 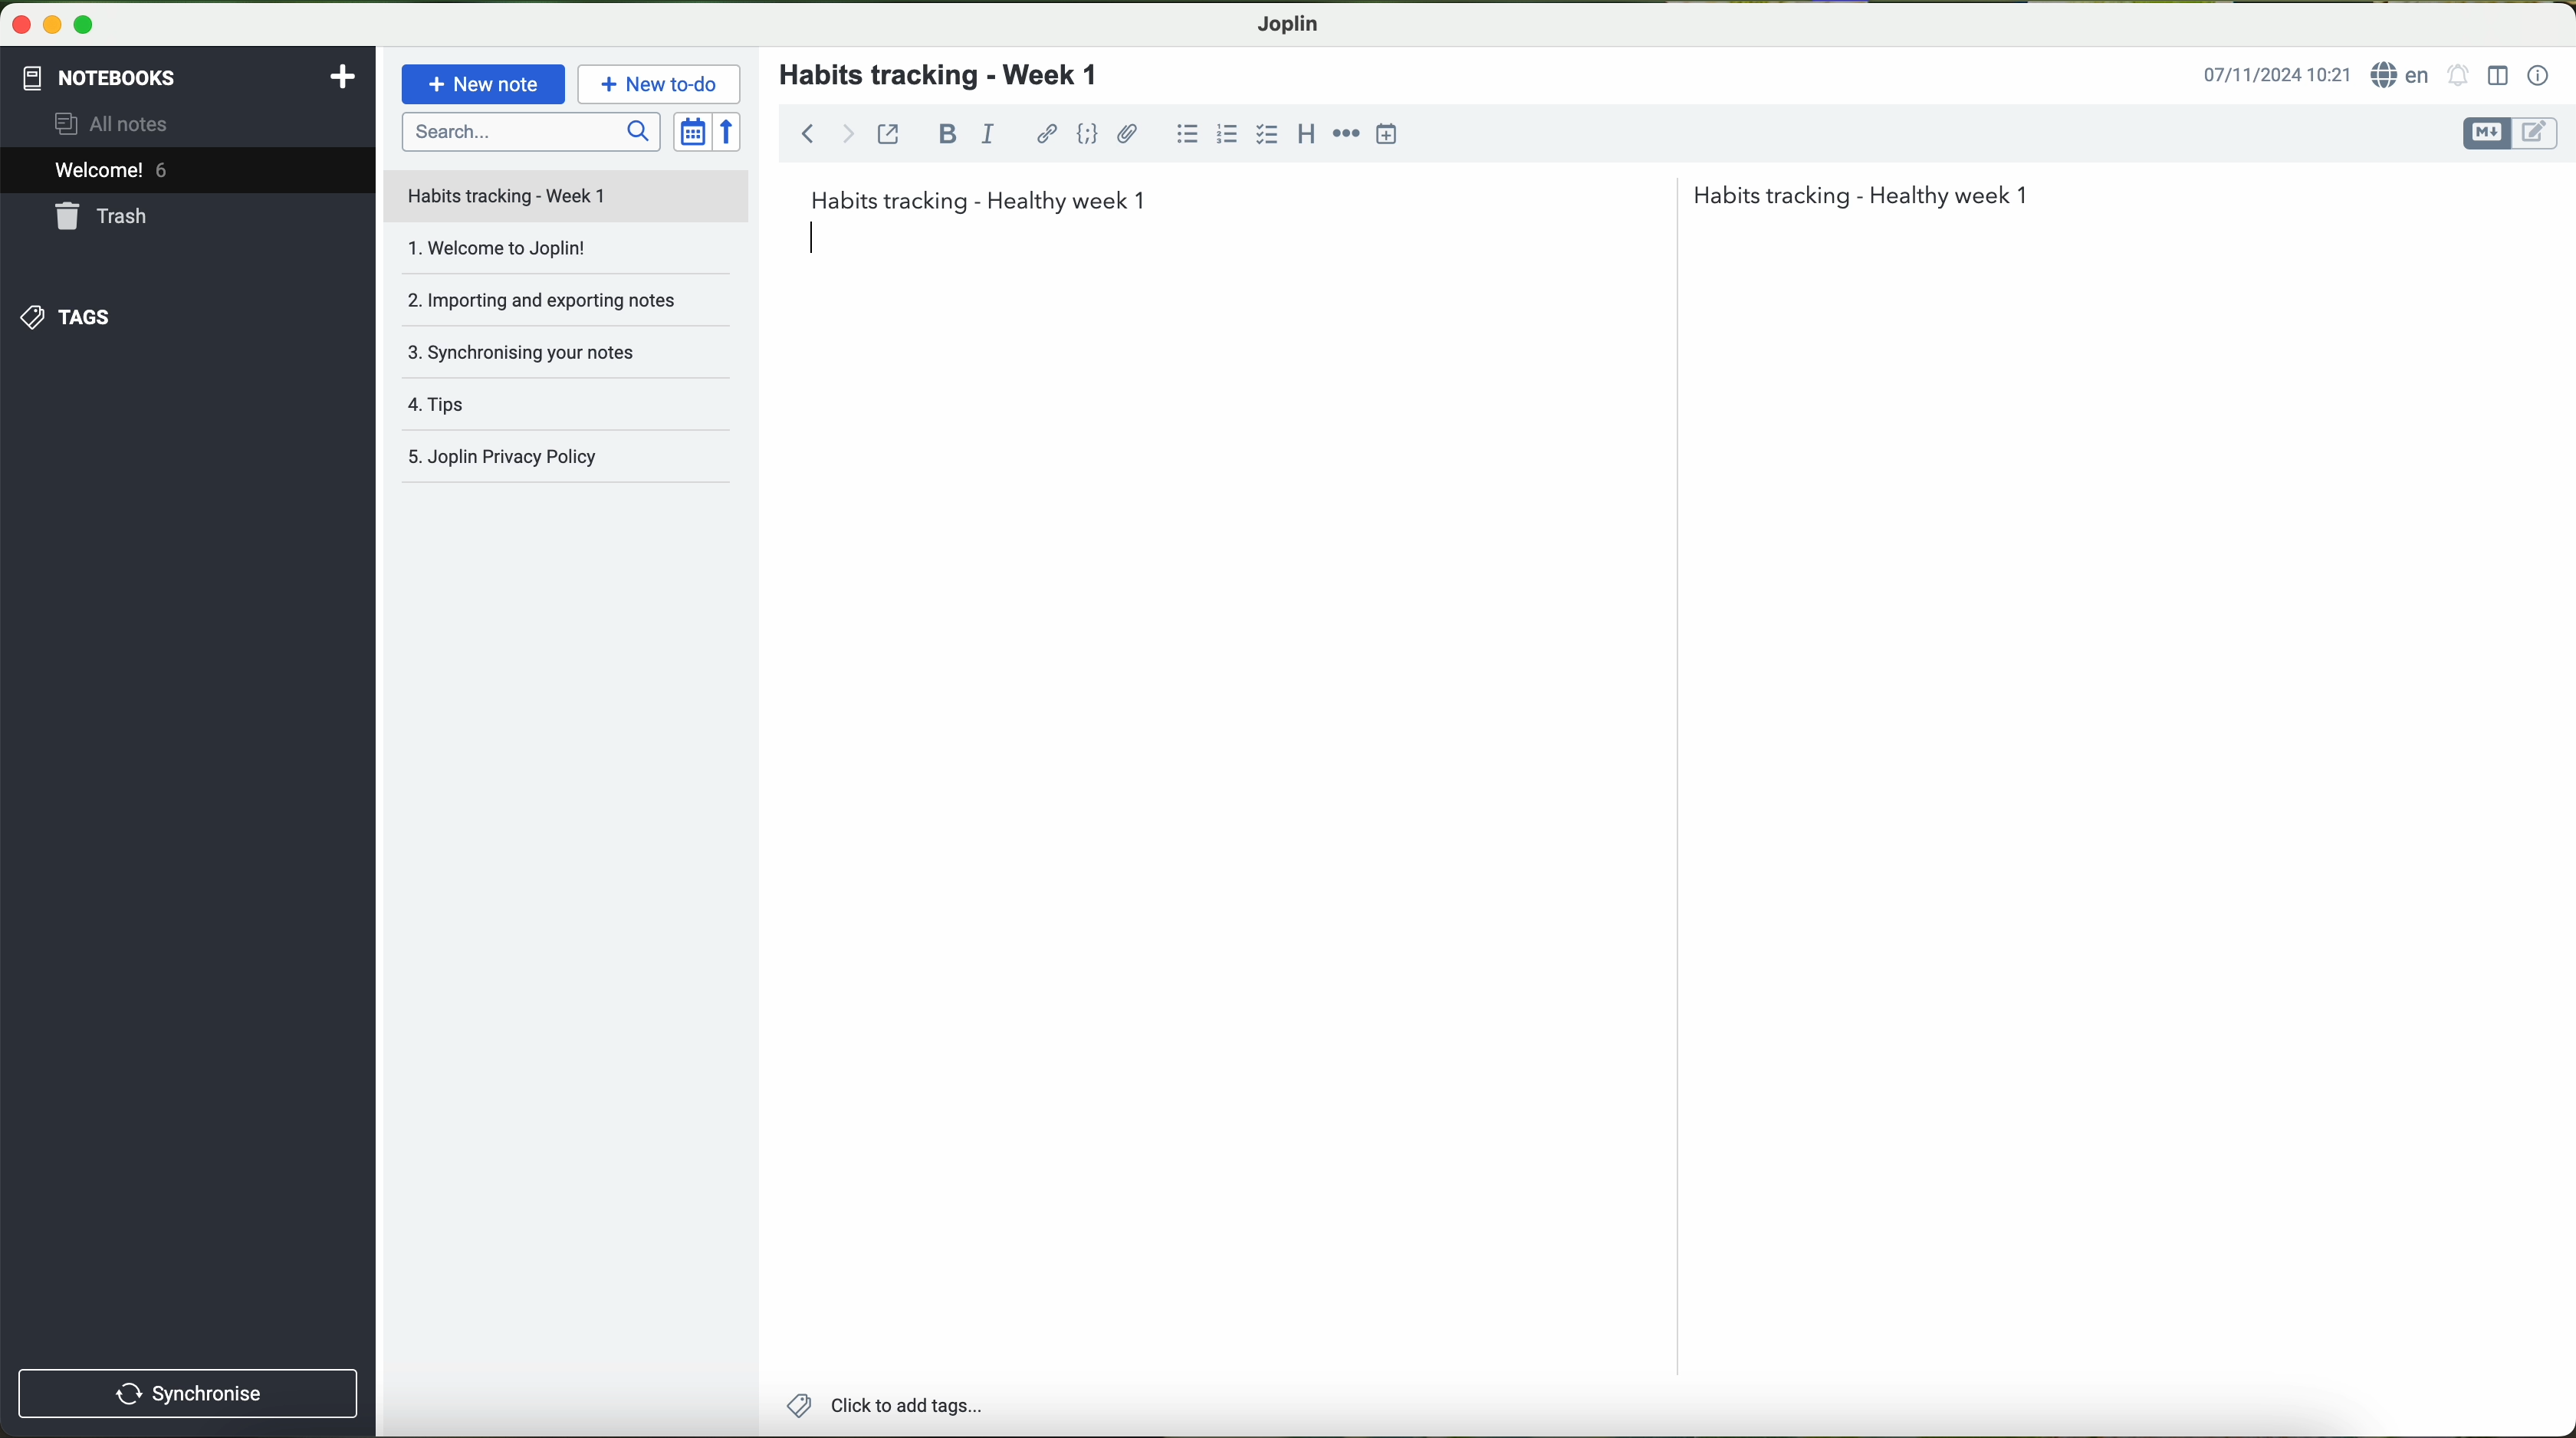 I want to click on back, so click(x=801, y=131).